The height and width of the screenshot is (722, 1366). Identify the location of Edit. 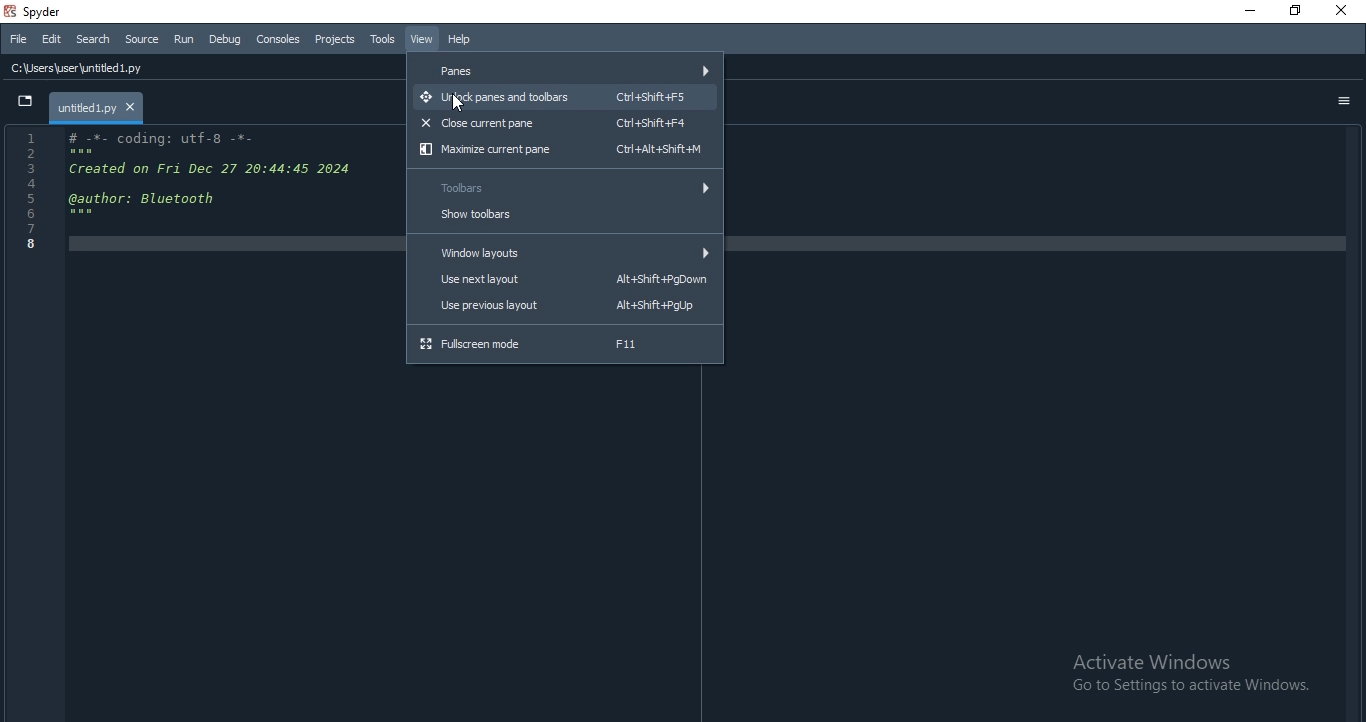
(50, 40).